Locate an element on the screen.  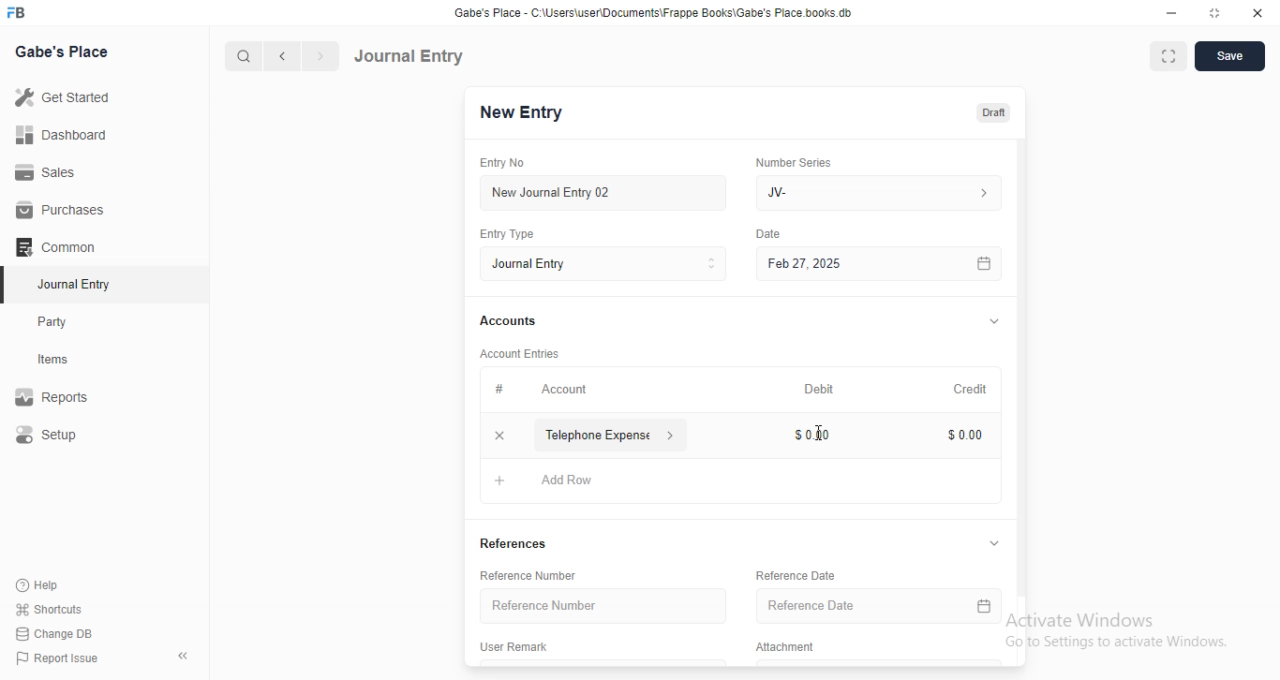
Account entries is located at coordinates (519, 353).